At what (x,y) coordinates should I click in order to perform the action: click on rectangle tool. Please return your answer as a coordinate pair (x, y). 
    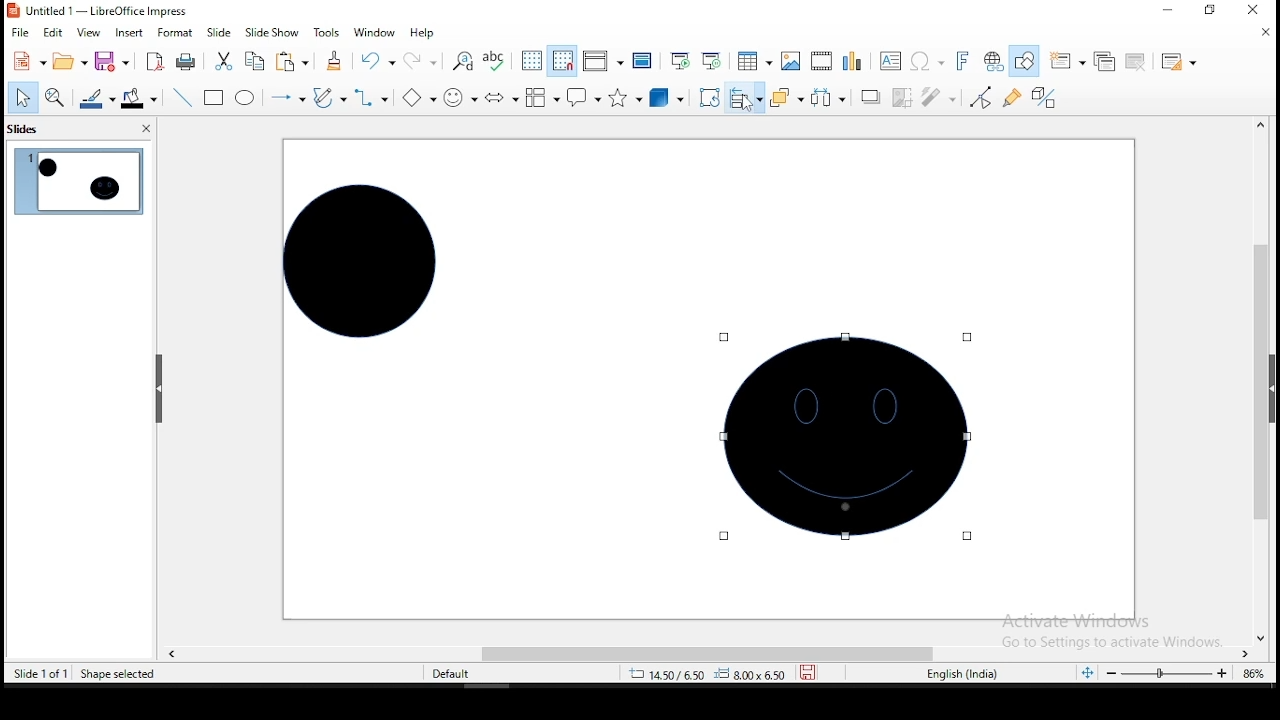
    Looking at the image, I should click on (214, 98).